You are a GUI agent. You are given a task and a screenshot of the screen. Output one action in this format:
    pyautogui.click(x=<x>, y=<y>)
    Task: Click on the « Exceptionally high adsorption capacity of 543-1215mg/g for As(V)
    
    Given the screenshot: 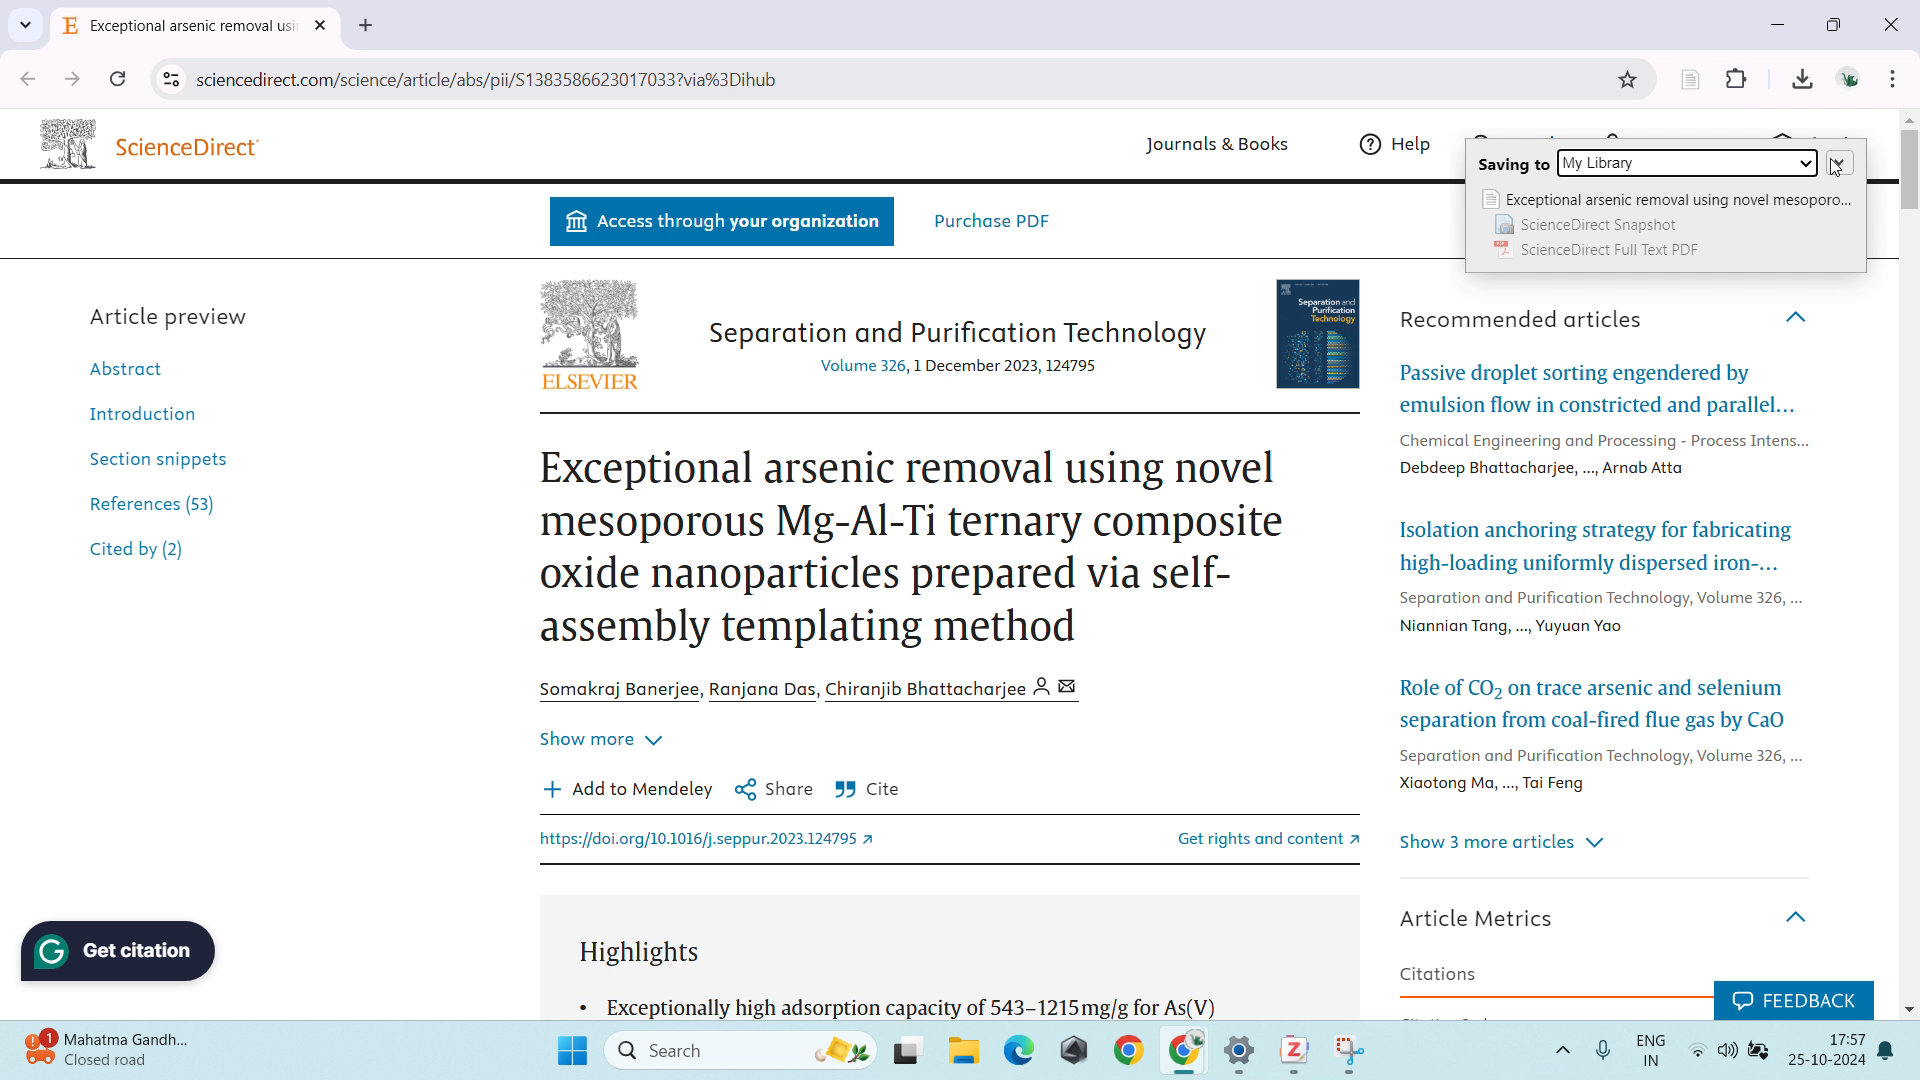 What is the action you would take?
    pyautogui.click(x=901, y=1005)
    